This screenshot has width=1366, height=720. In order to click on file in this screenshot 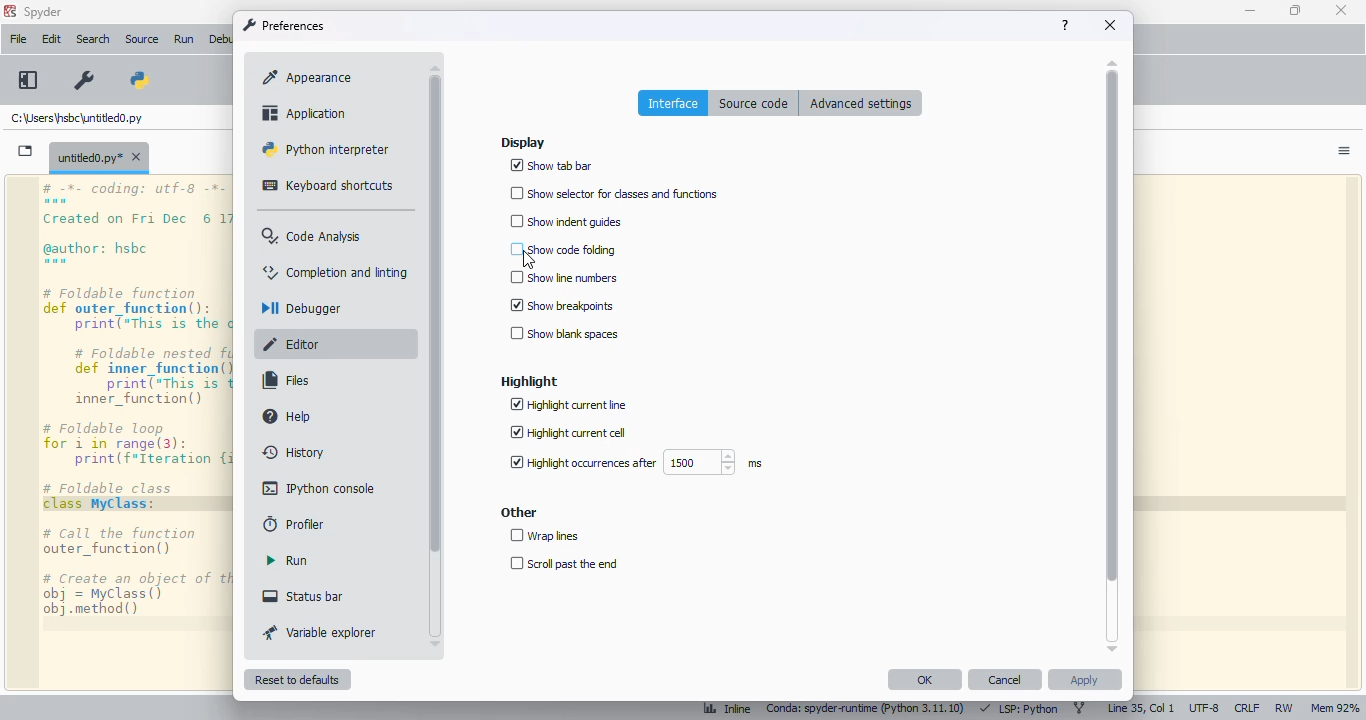, I will do `click(18, 39)`.